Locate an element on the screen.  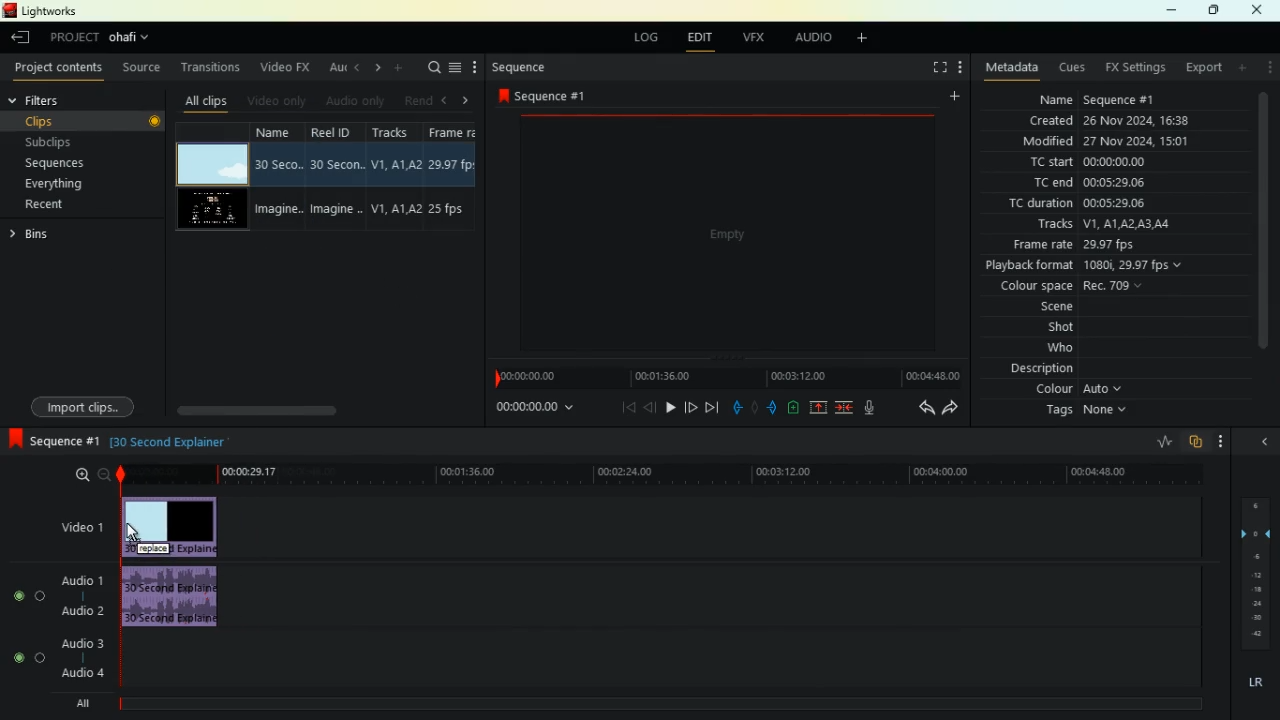
zoom is located at coordinates (83, 476).